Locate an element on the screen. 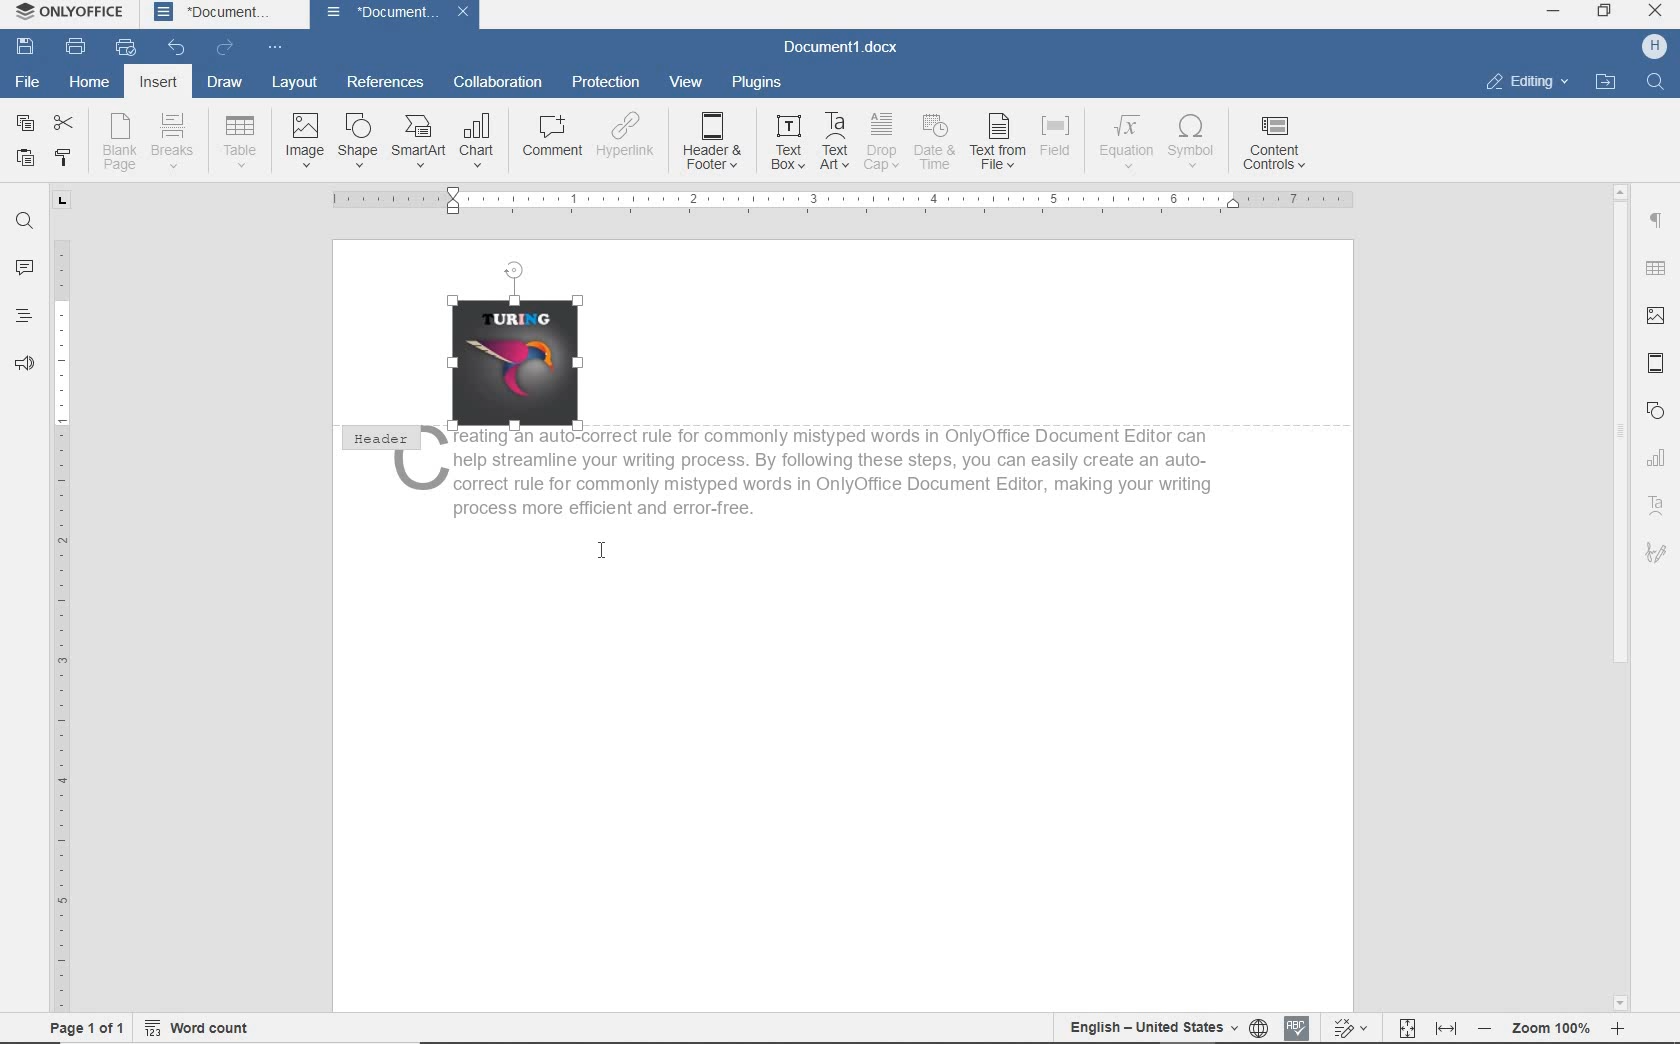 The height and width of the screenshot is (1044, 1680).  is located at coordinates (418, 138).